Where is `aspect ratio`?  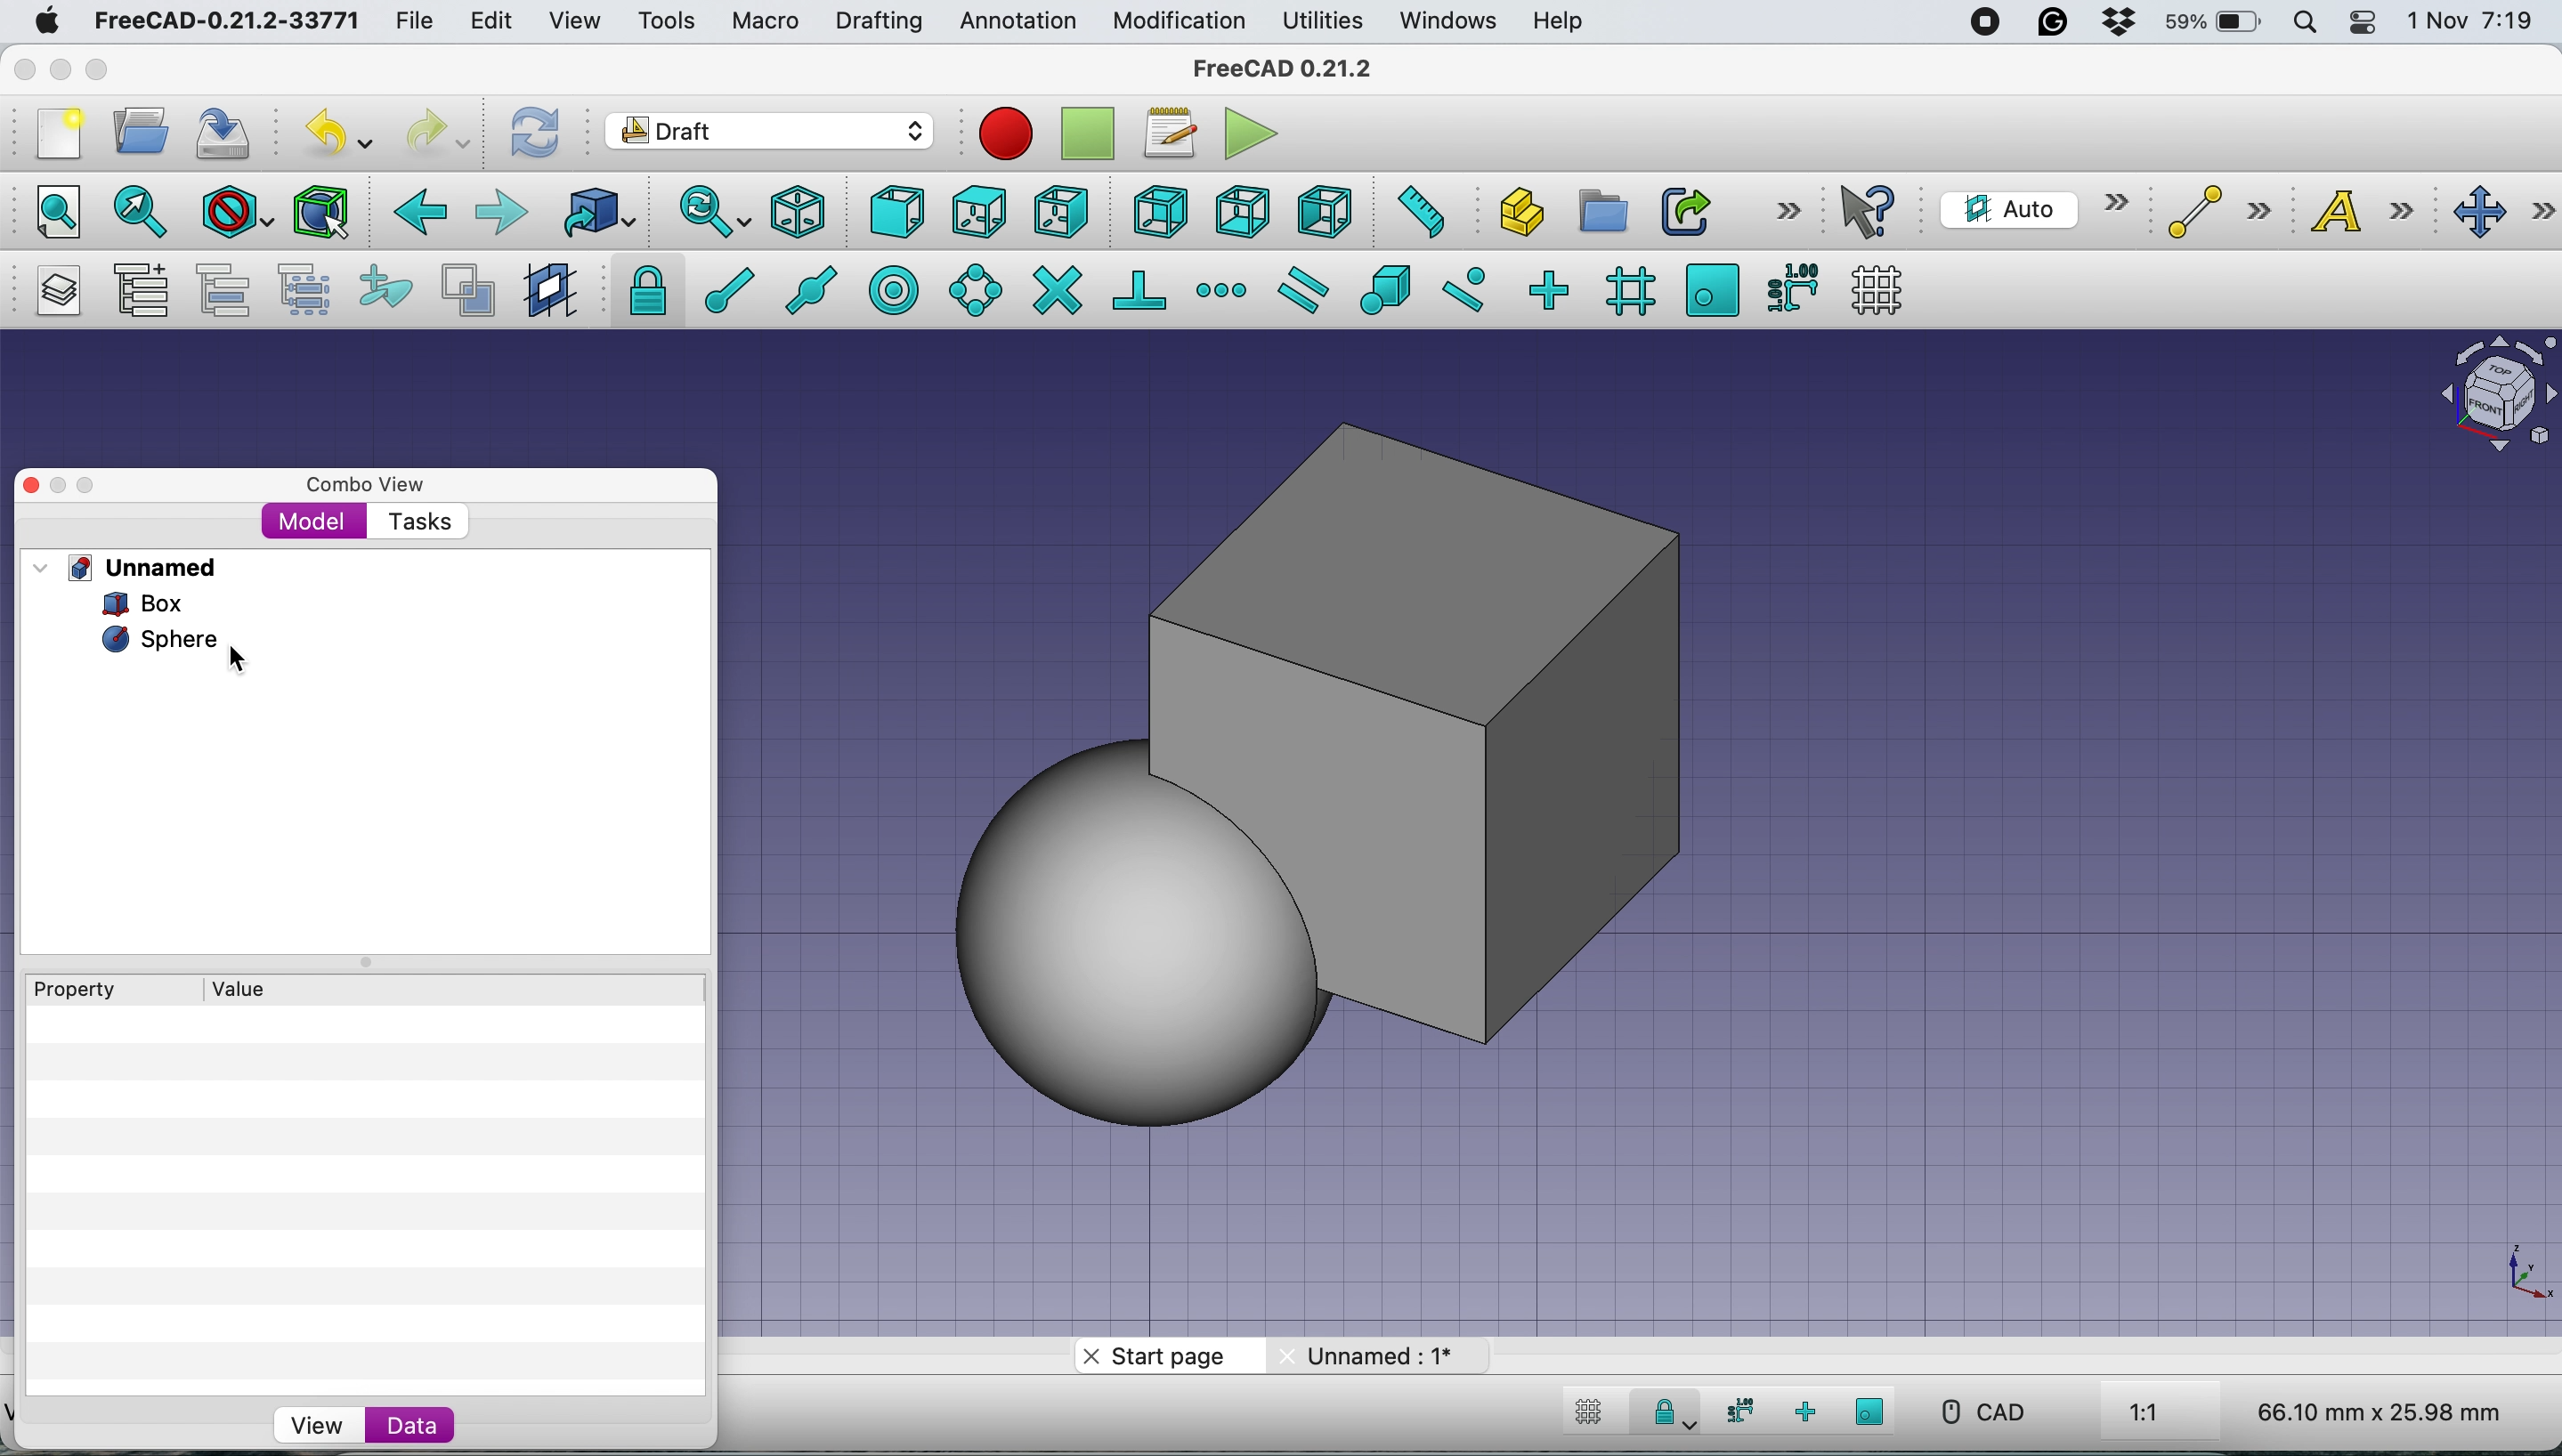
aspect ratio is located at coordinates (2145, 1414).